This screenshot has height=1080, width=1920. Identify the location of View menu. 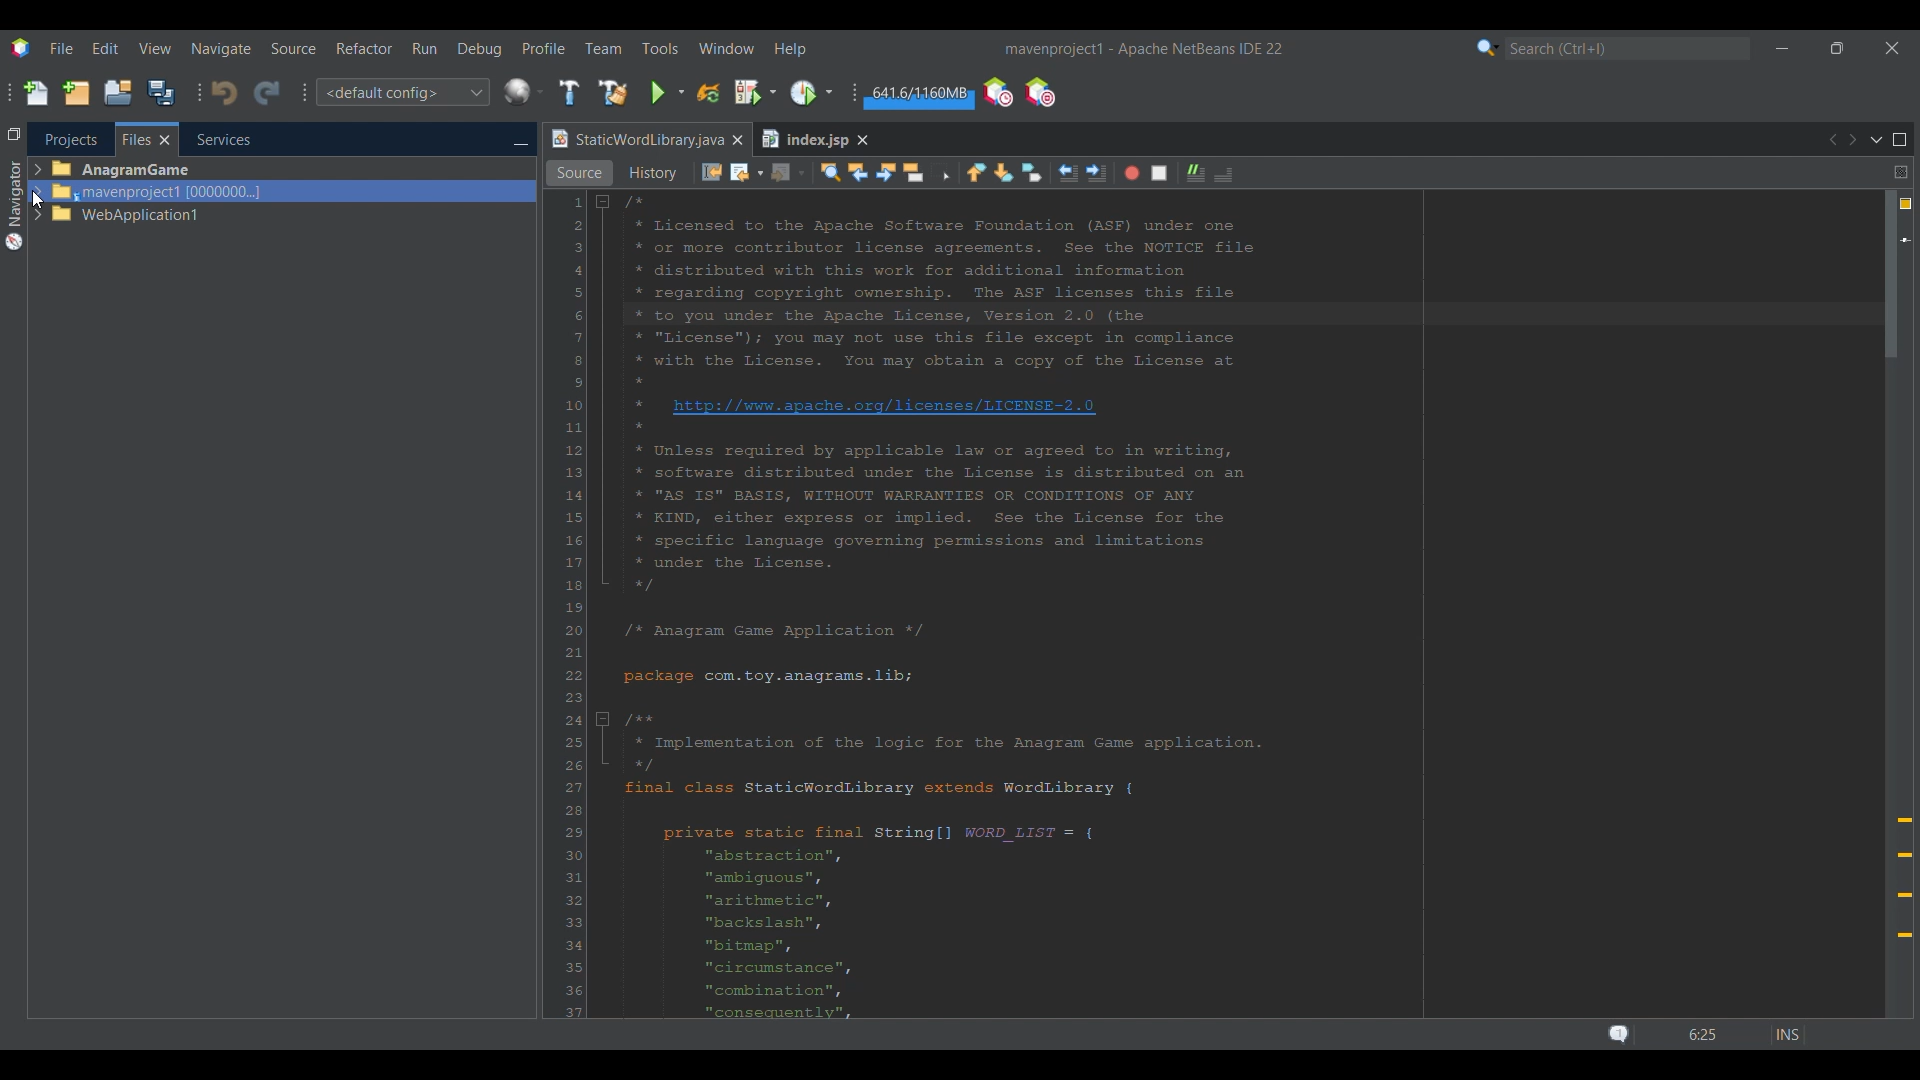
(155, 49).